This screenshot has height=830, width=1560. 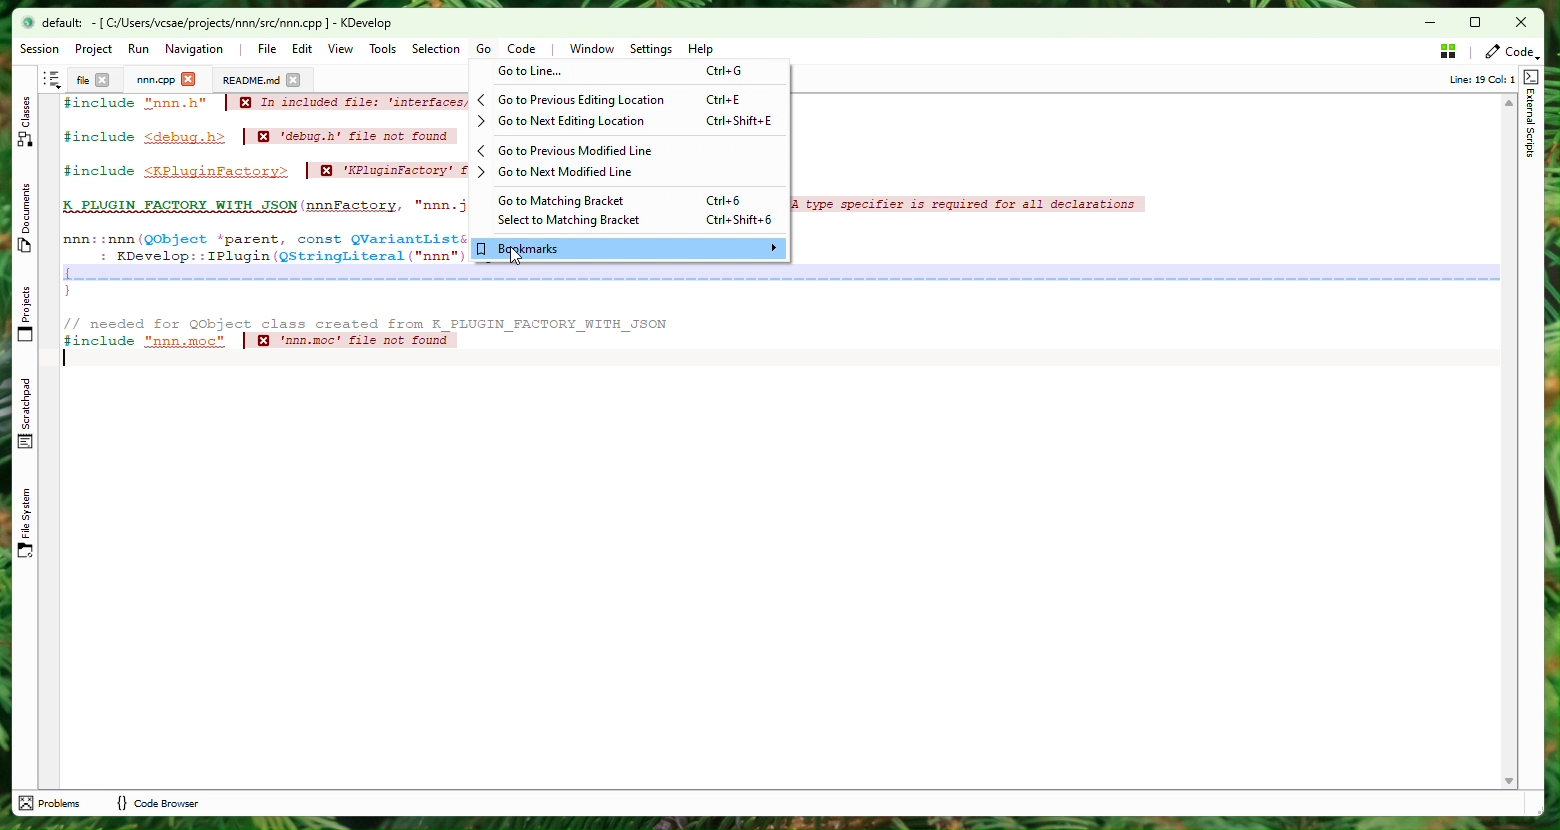 I want to click on , so click(x=1460, y=80).